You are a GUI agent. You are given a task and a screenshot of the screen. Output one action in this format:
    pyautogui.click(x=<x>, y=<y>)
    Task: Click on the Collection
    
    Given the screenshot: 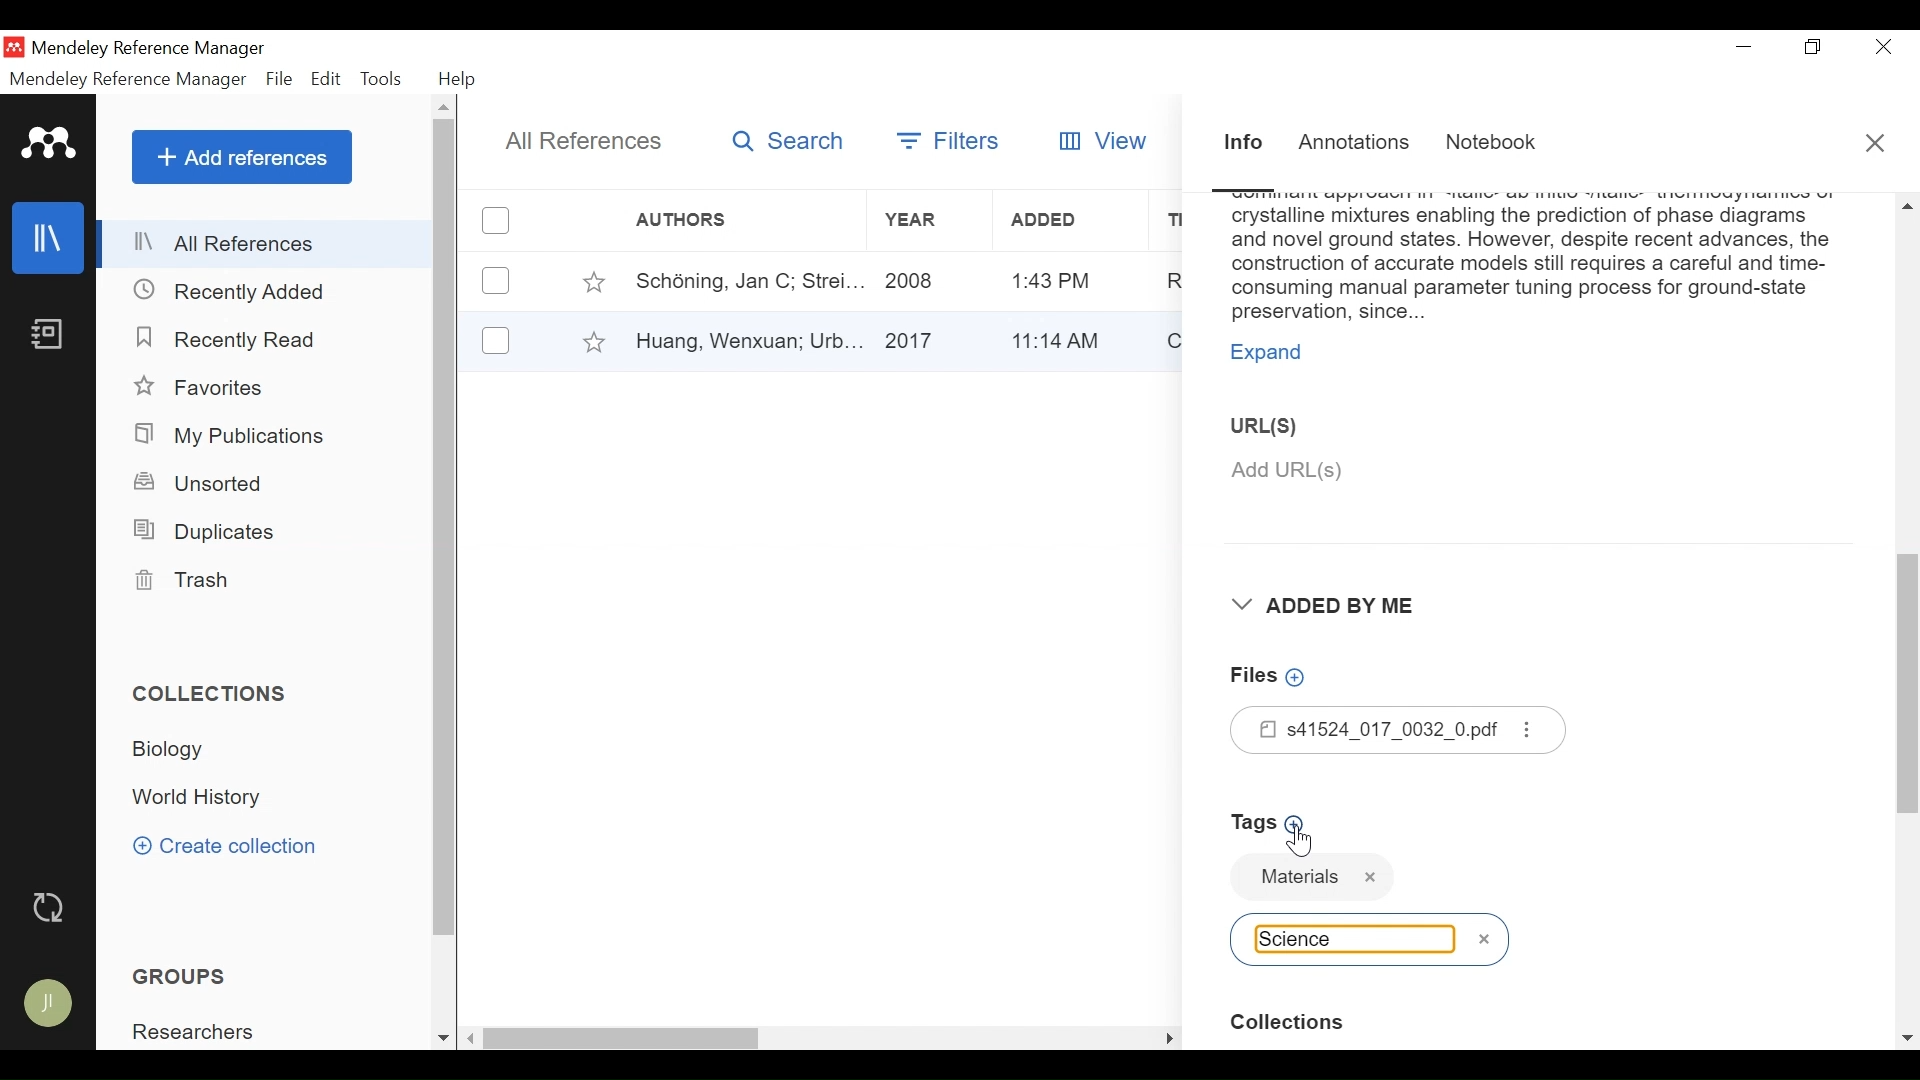 What is the action you would take?
    pyautogui.click(x=200, y=799)
    